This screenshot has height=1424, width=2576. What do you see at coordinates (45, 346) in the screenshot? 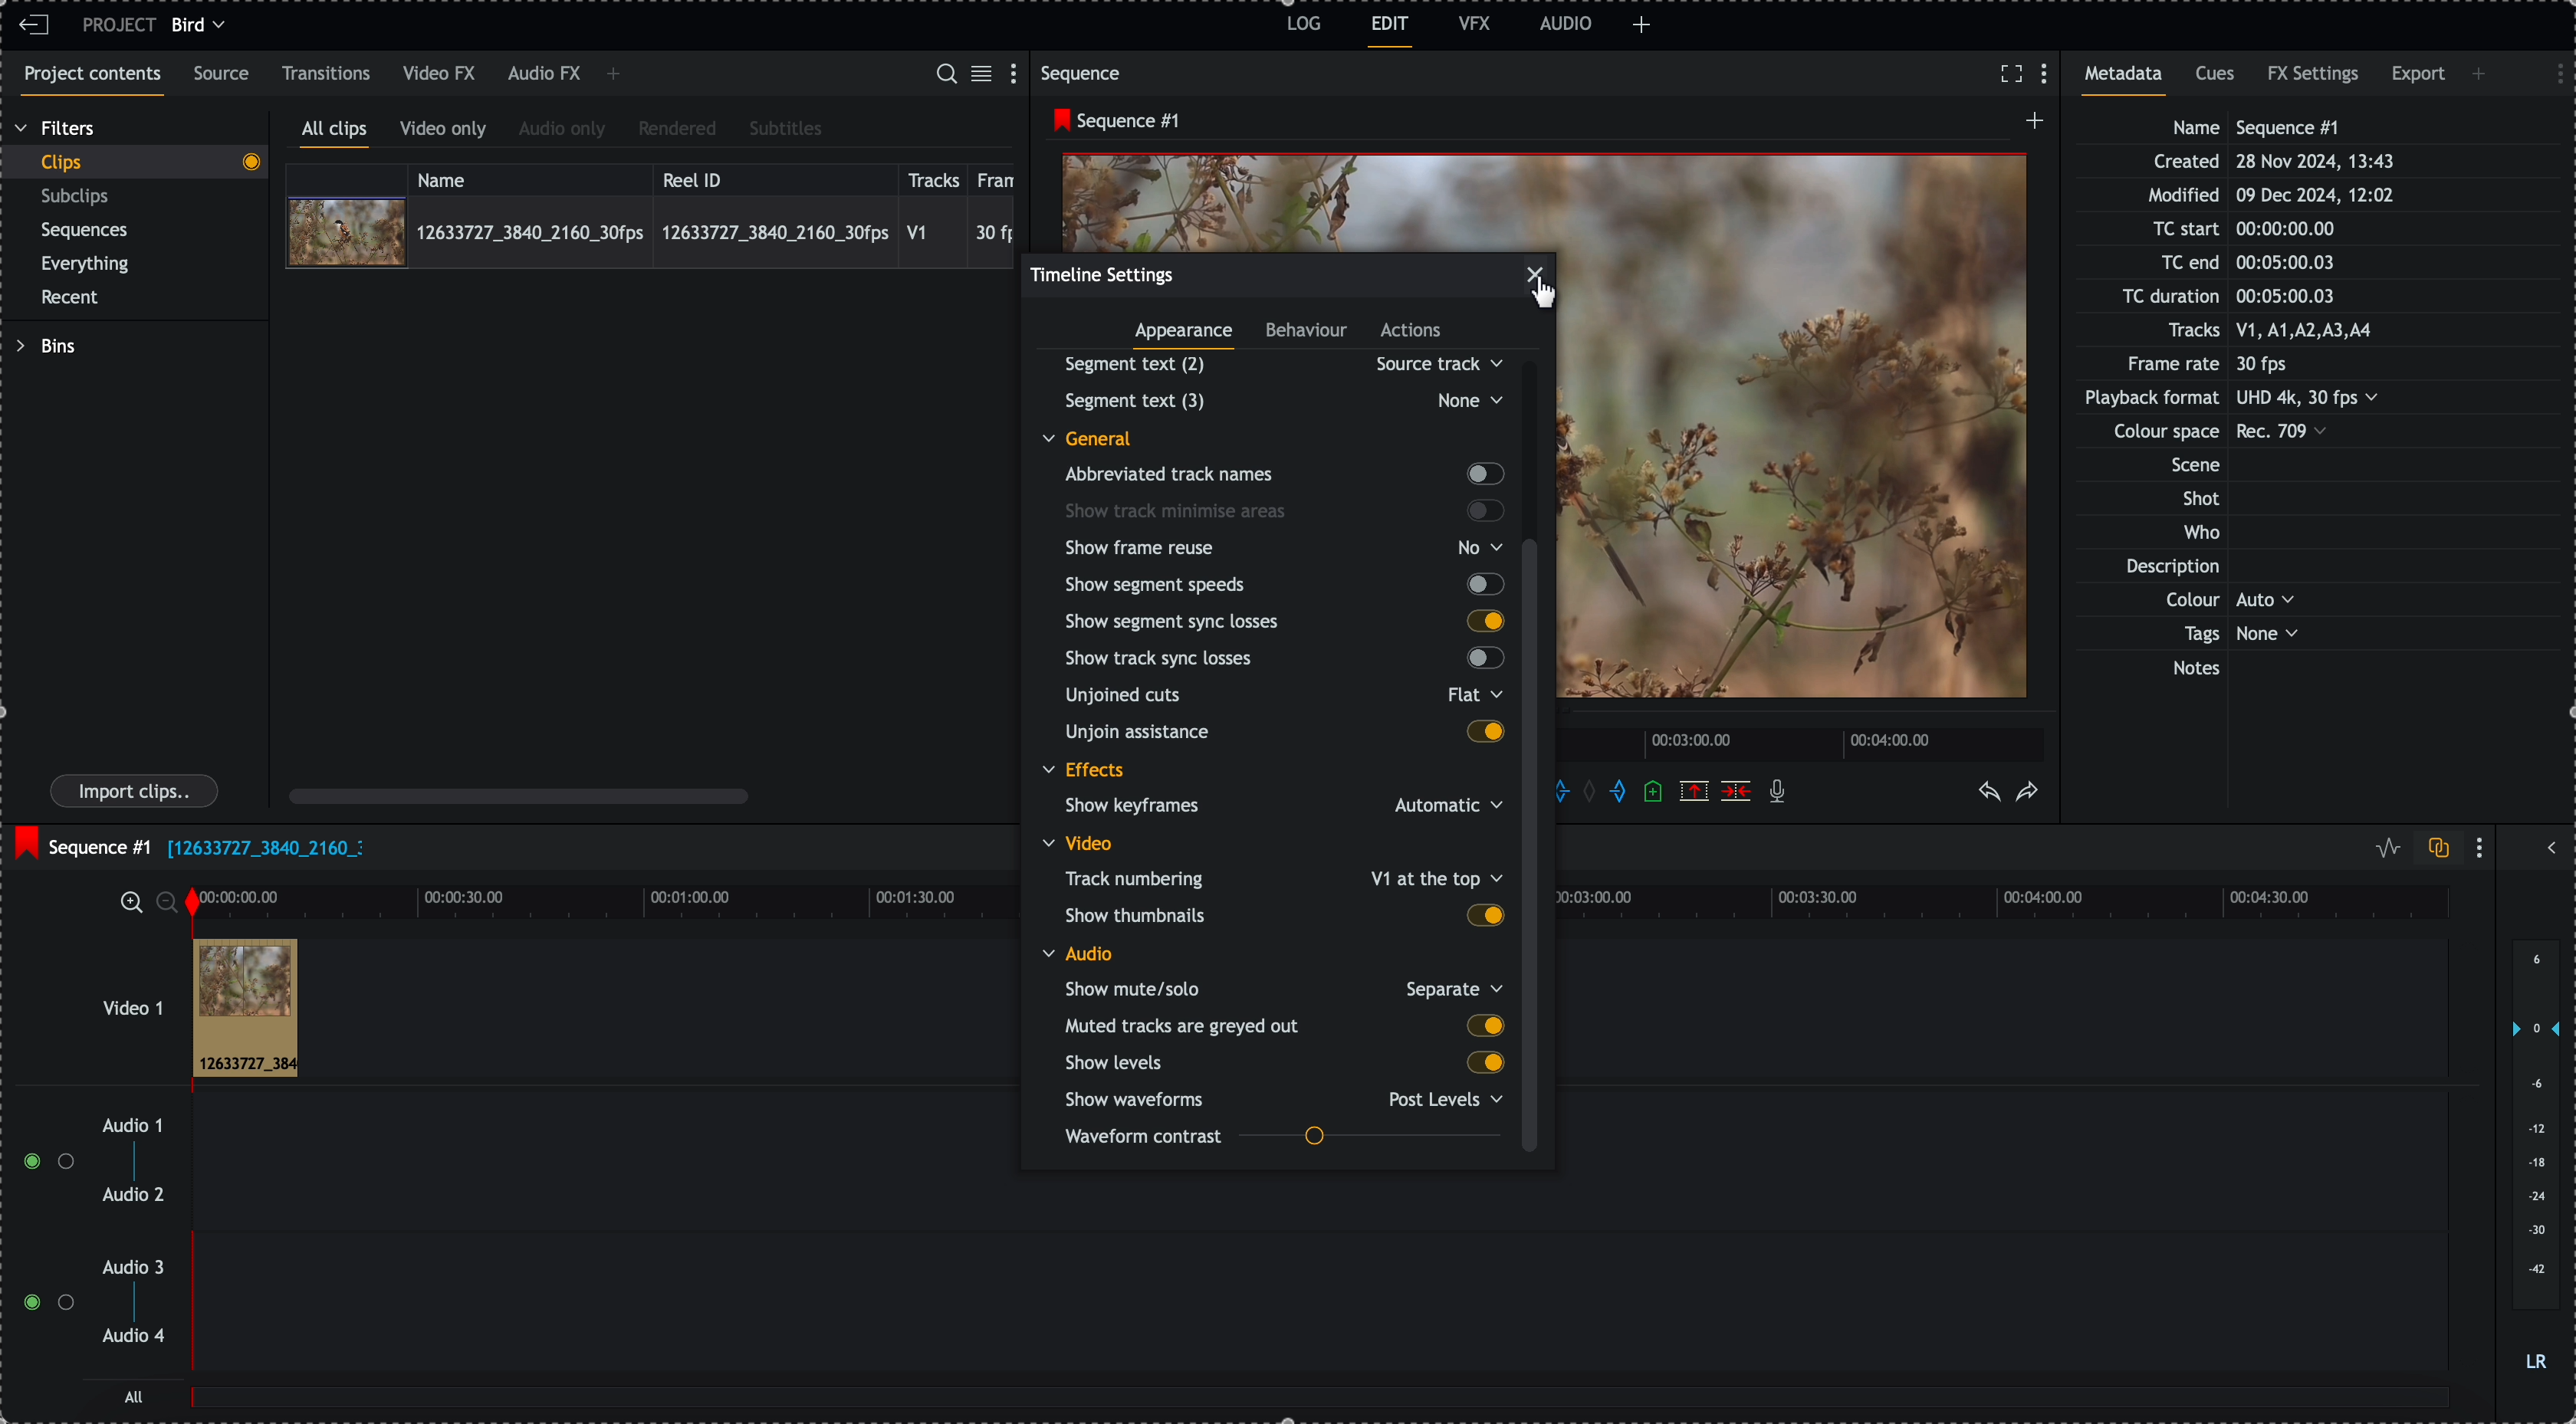
I see `bins` at bounding box center [45, 346].